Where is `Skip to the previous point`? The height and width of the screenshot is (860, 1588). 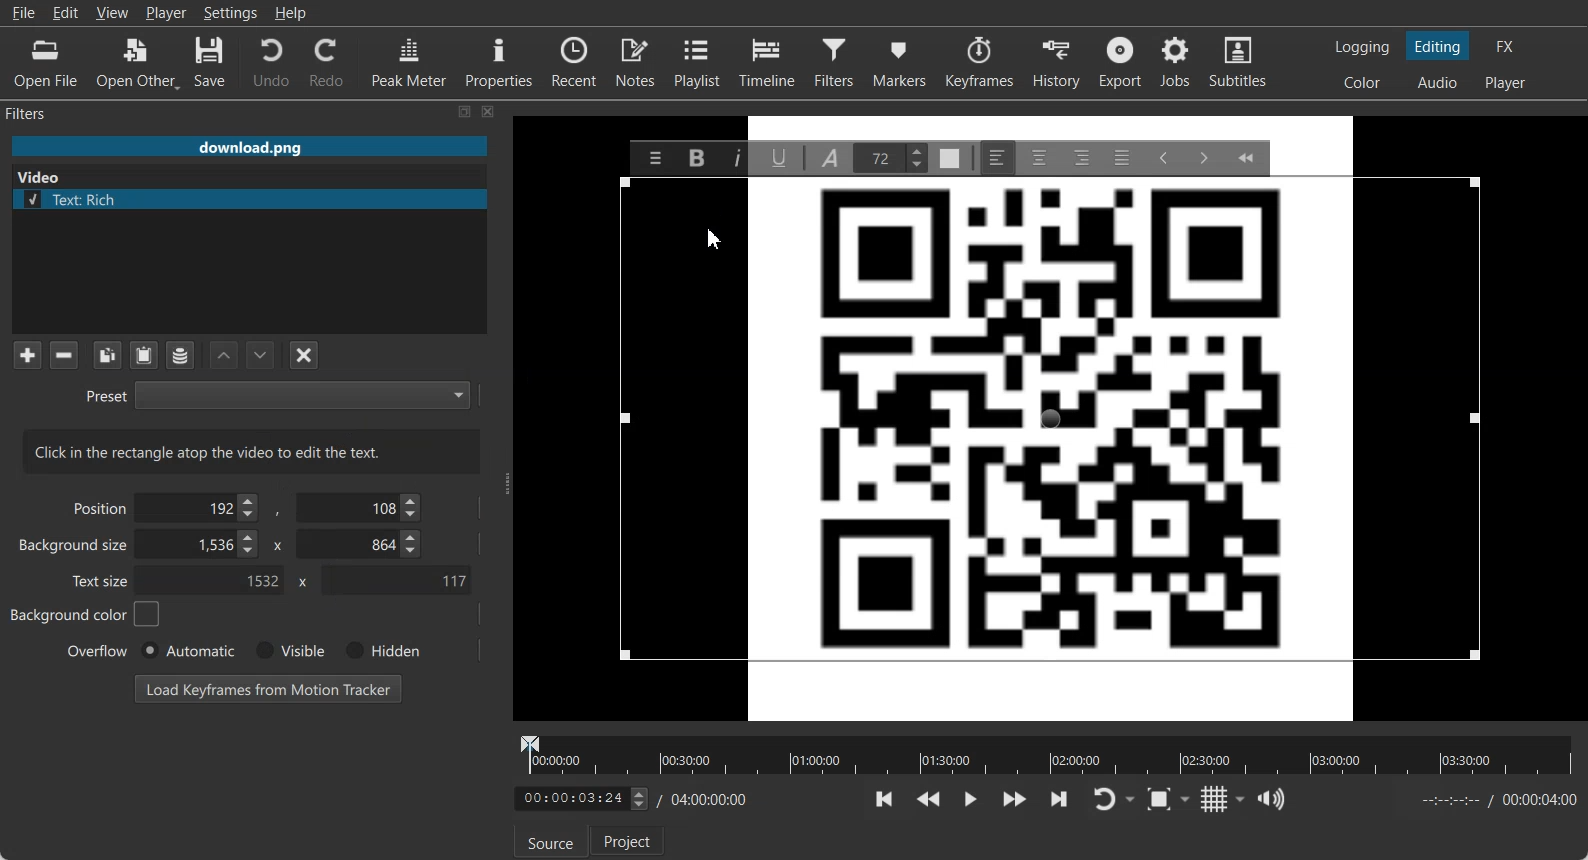
Skip to the previous point is located at coordinates (886, 799).